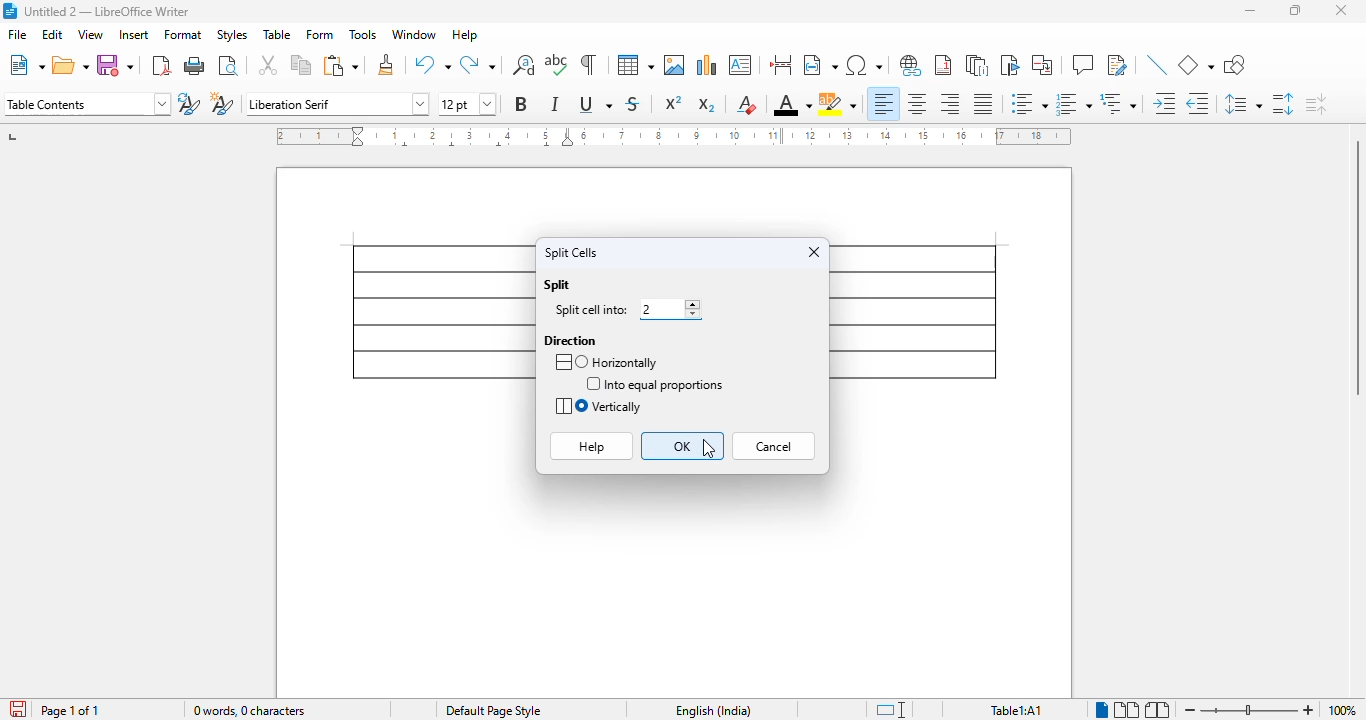  I want to click on , so click(1253, 711).